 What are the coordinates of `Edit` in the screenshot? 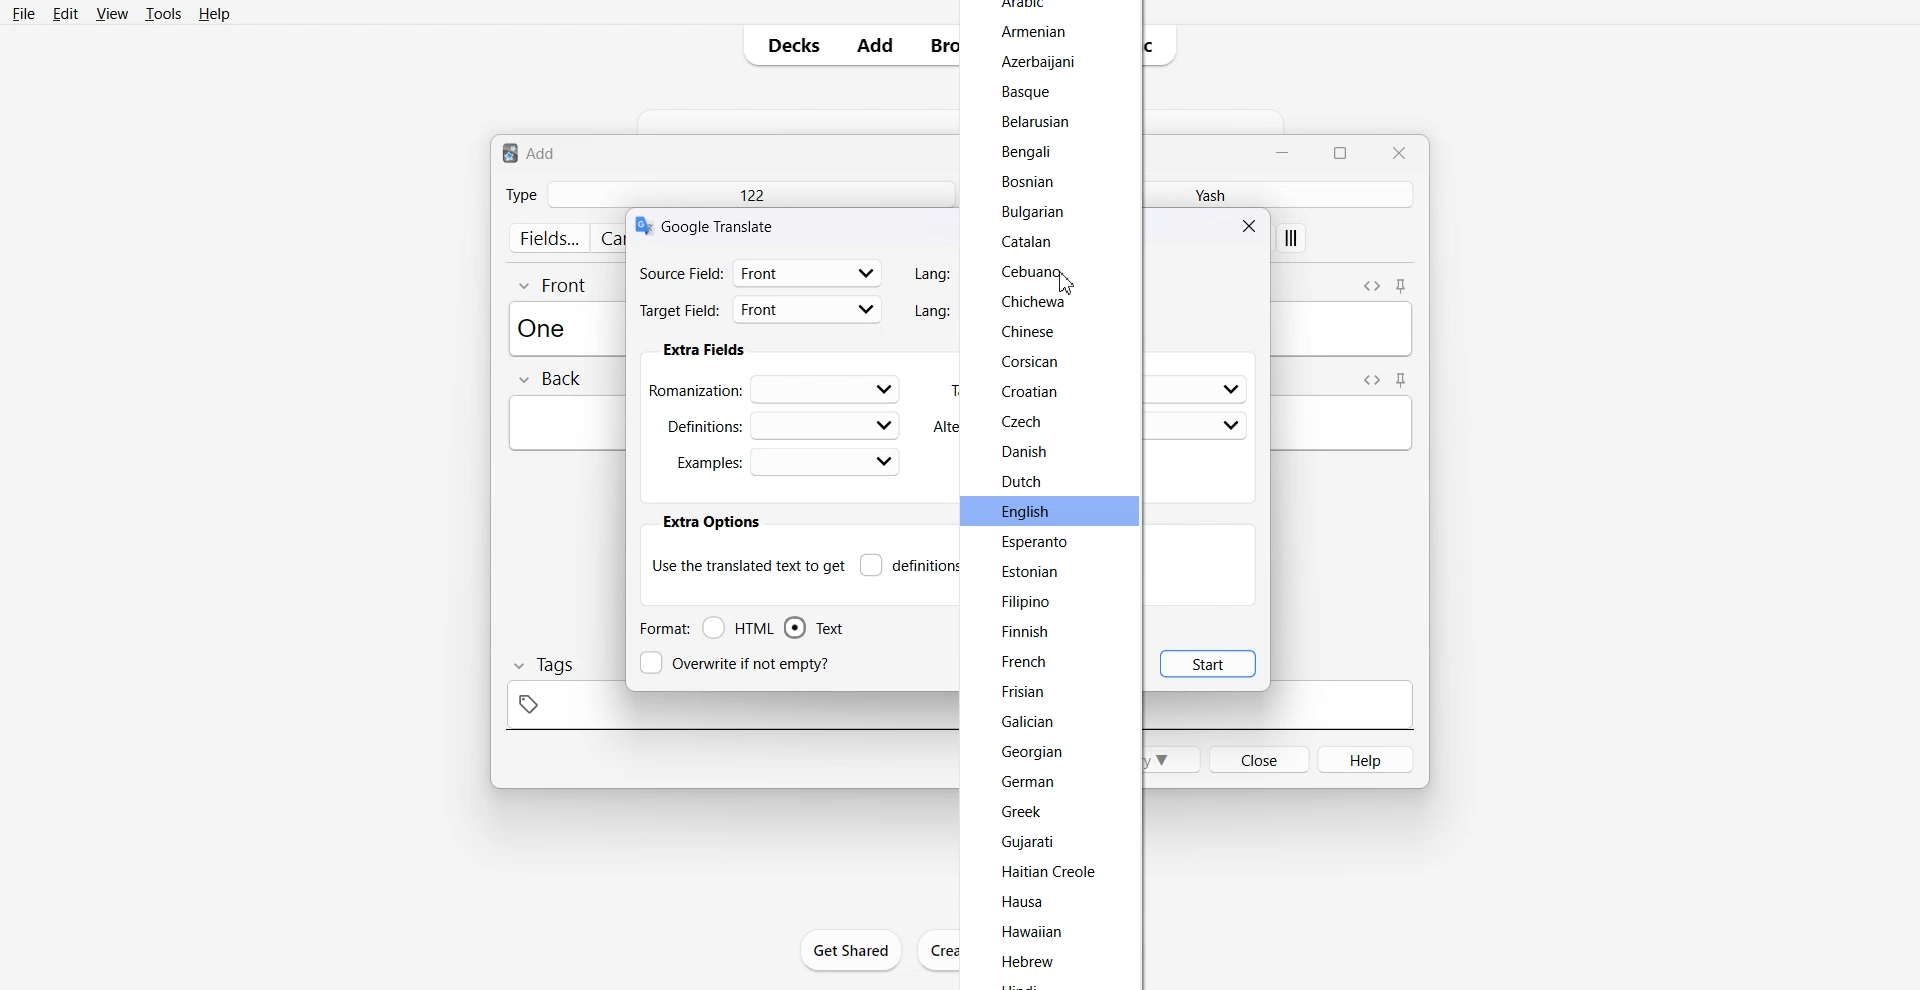 It's located at (65, 13).